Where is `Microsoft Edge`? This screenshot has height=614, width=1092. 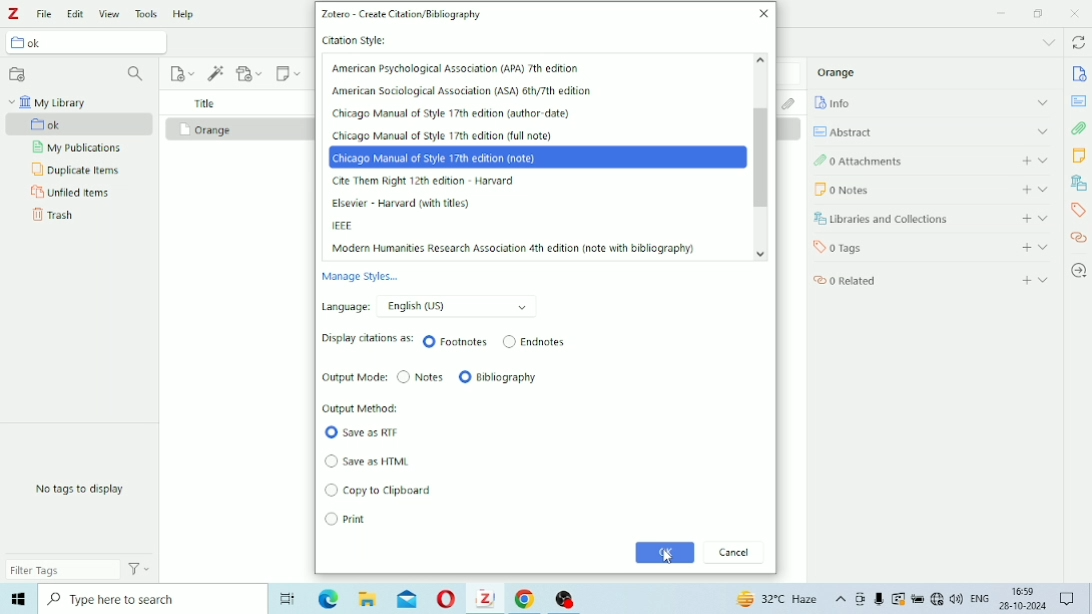 Microsoft Edge is located at coordinates (17, 599).